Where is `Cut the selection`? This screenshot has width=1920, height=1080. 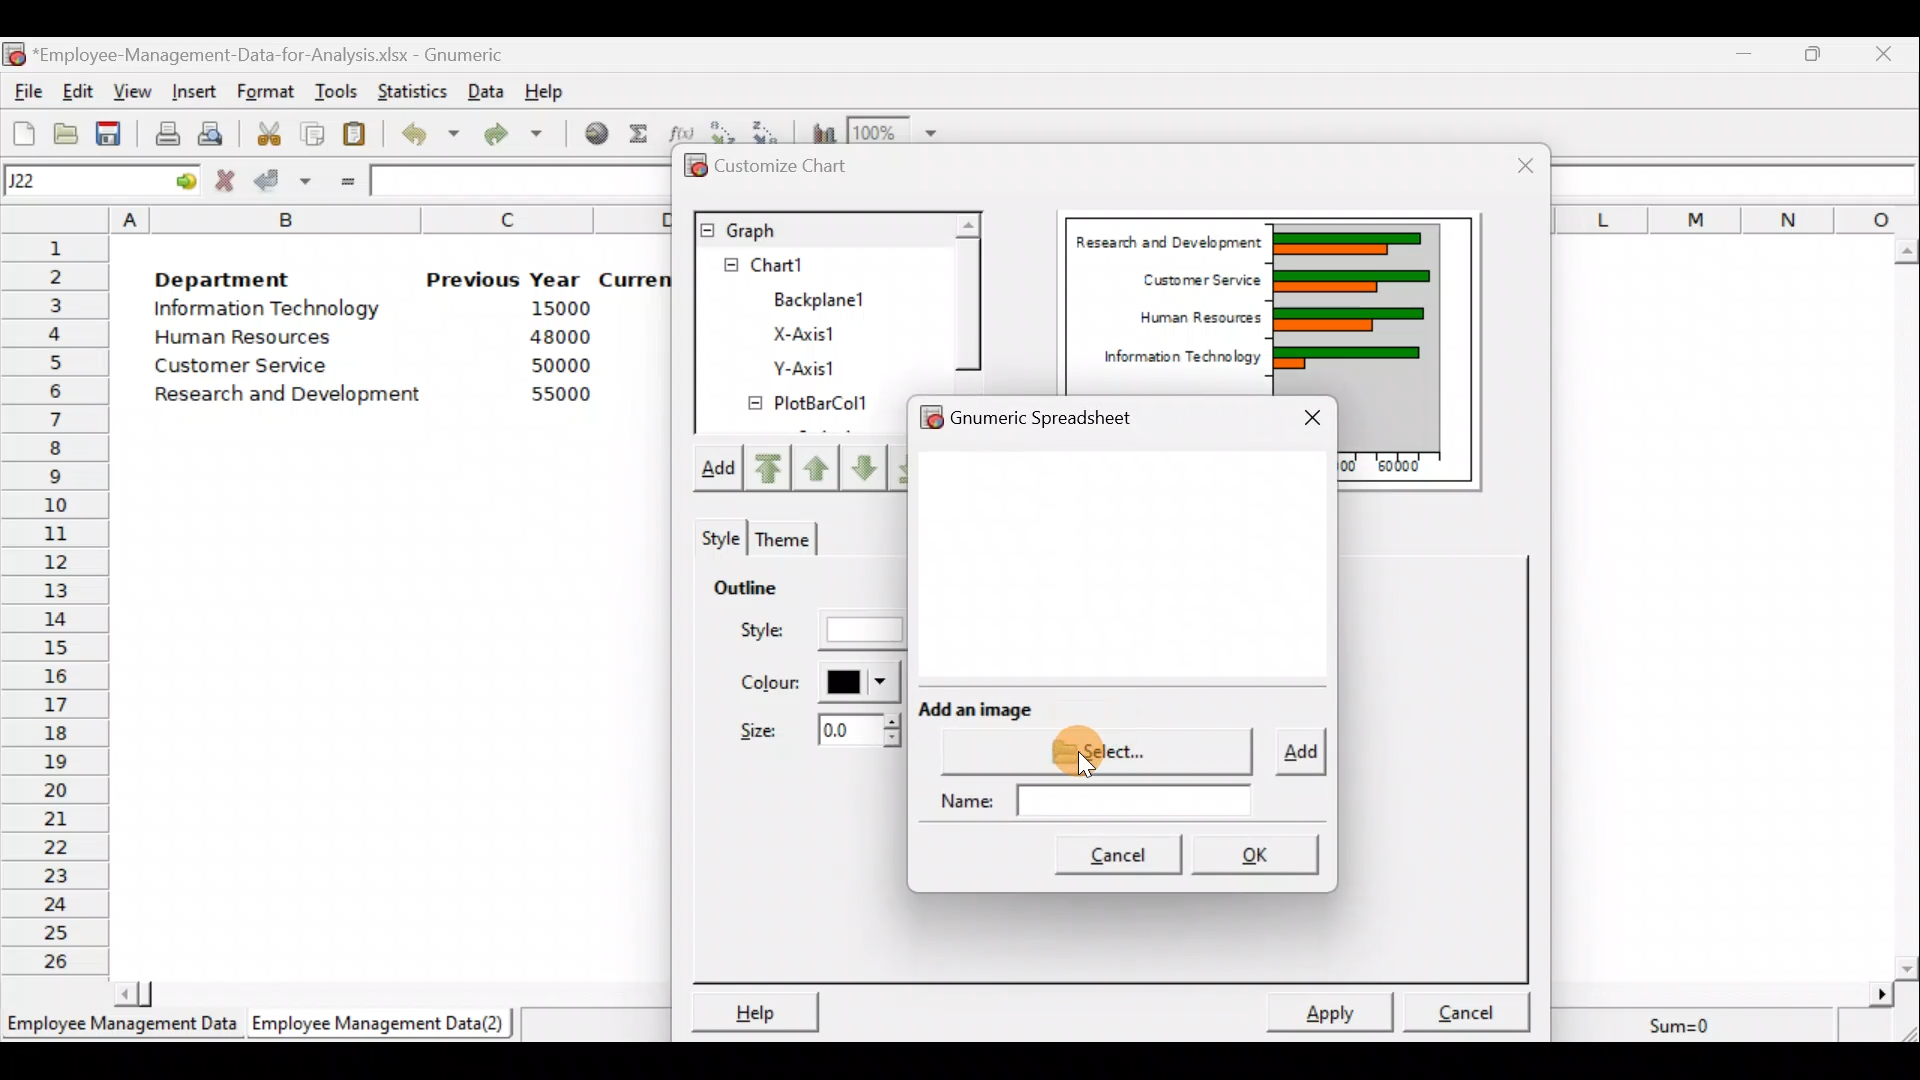 Cut the selection is located at coordinates (271, 137).